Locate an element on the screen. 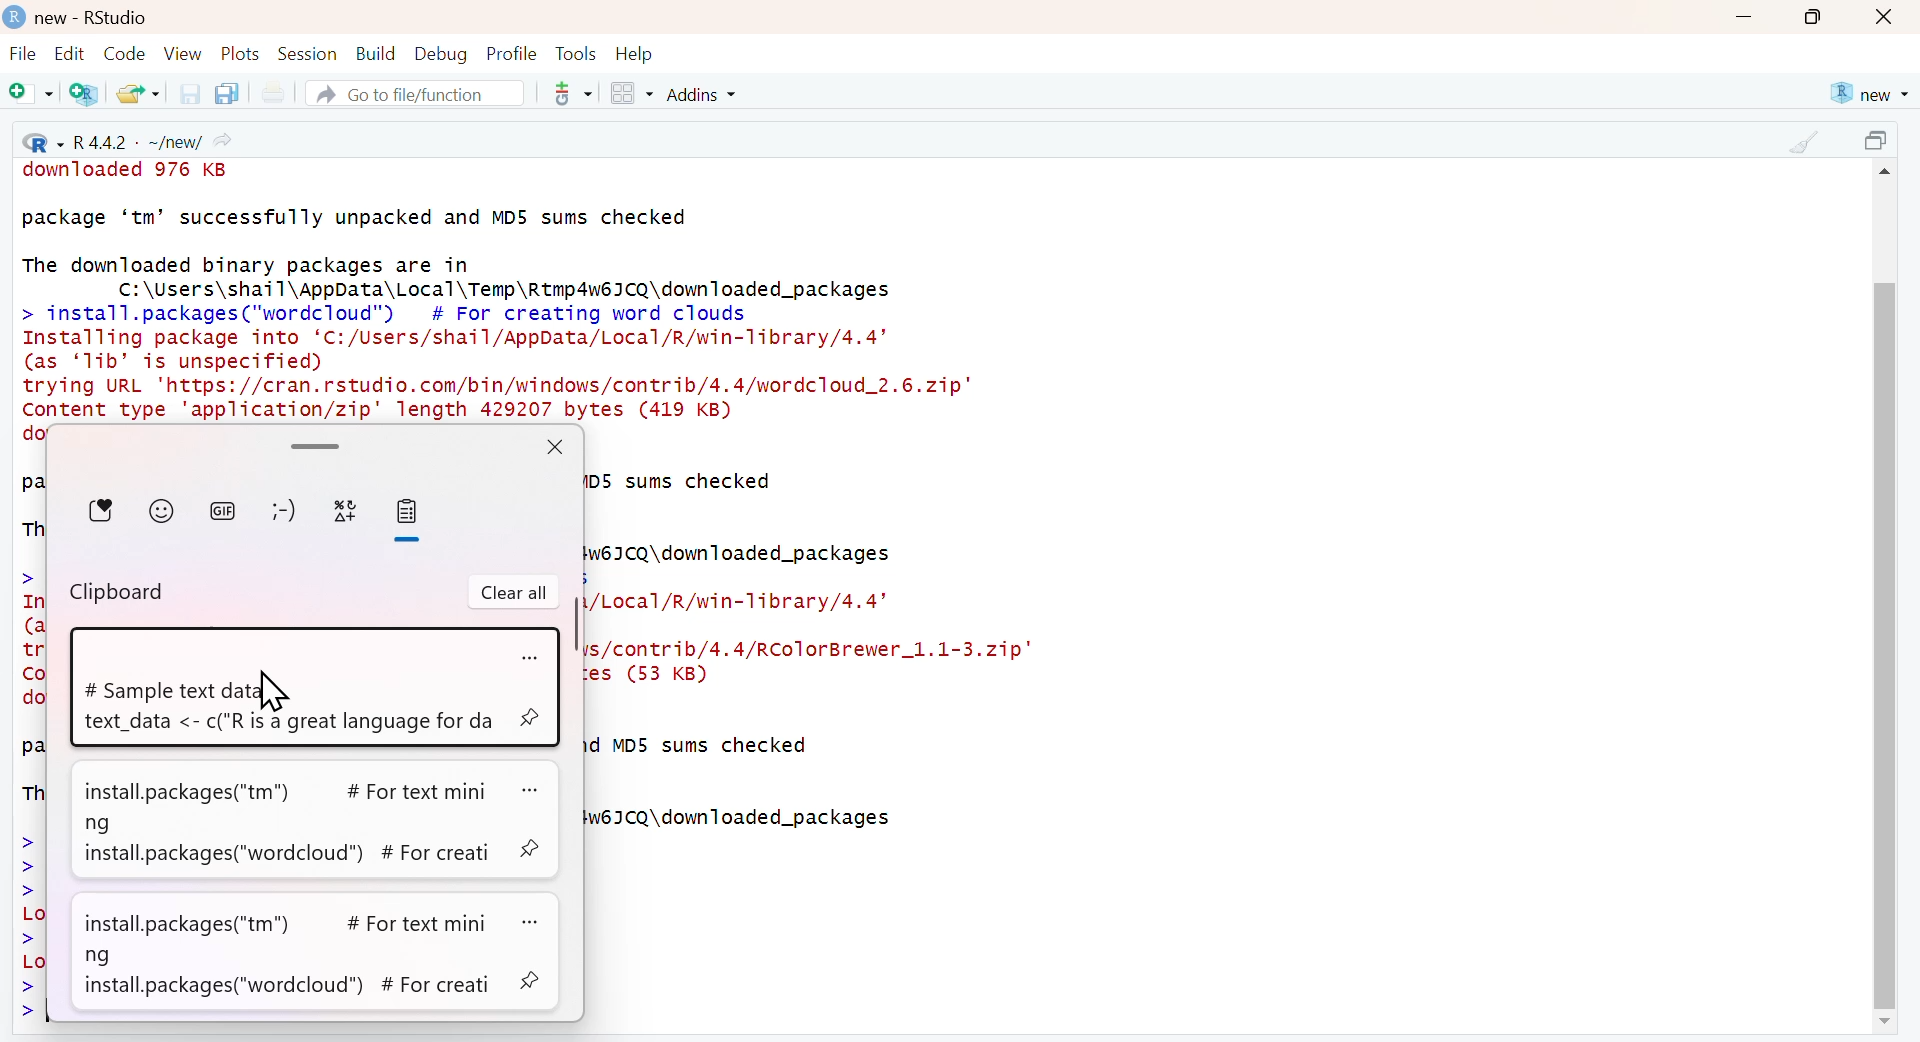 This screenshot has width=1920, height=1042. Create a project is located at coordinates (83, 94).